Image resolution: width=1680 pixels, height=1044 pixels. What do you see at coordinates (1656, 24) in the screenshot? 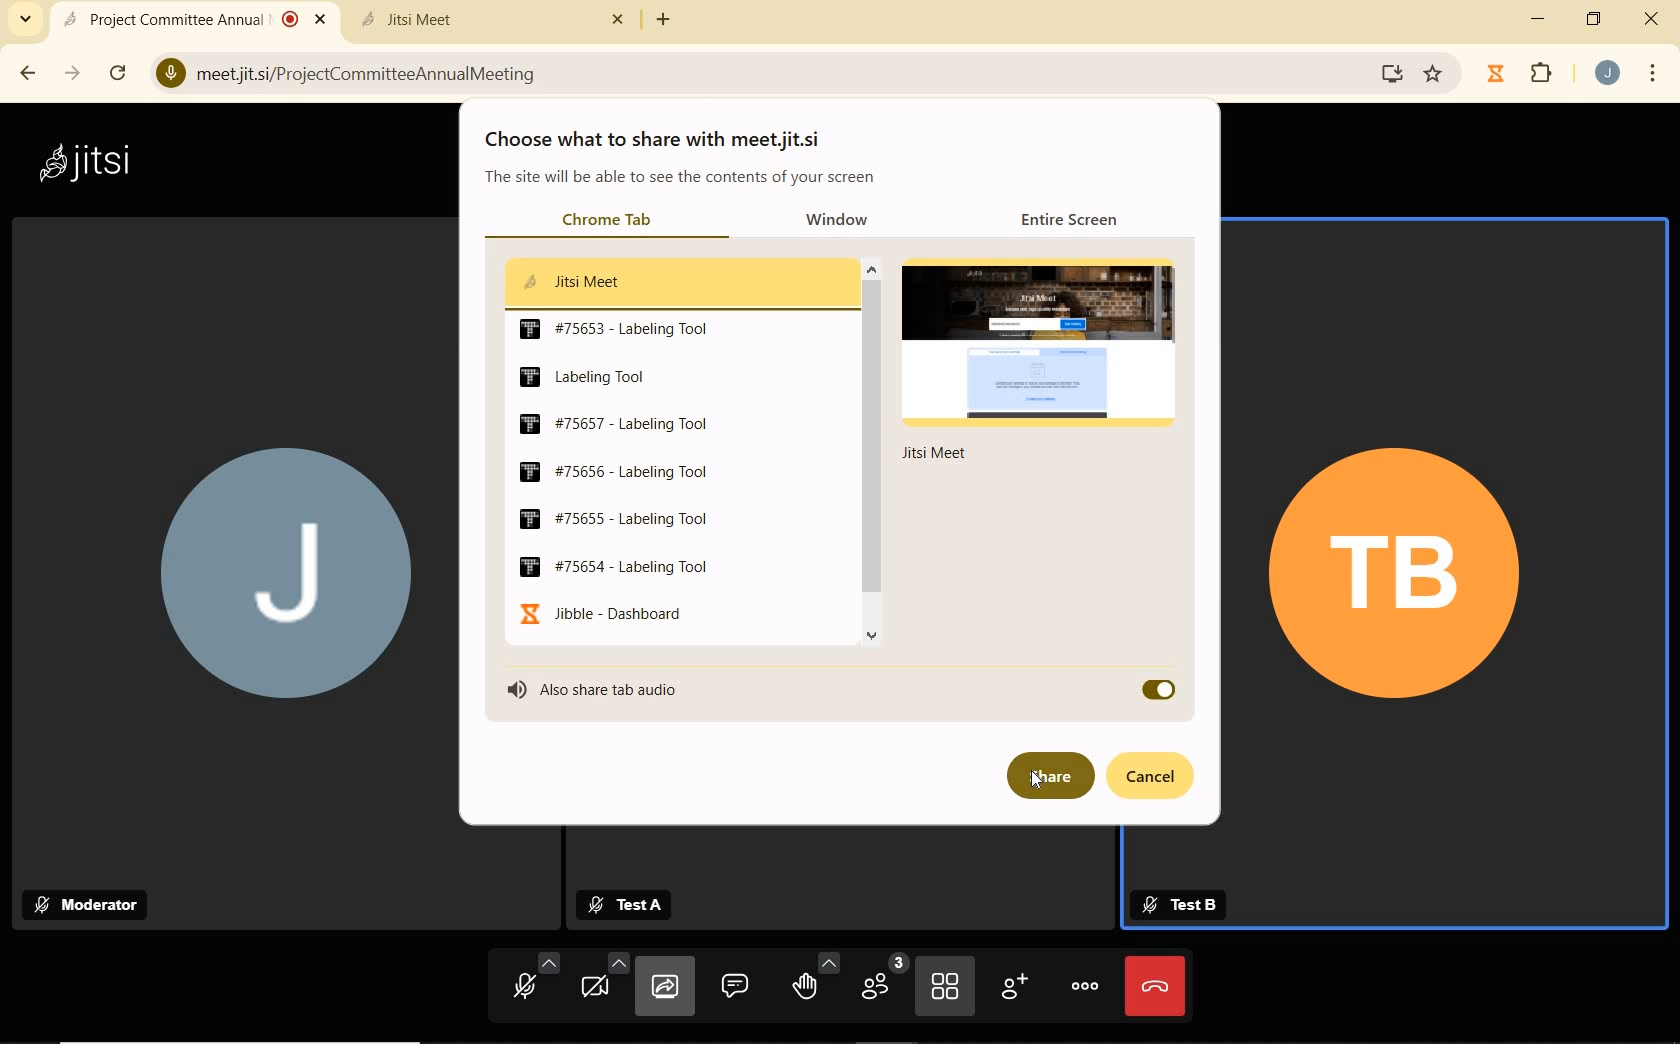
I see `close` at bounding box center [1656, 24].